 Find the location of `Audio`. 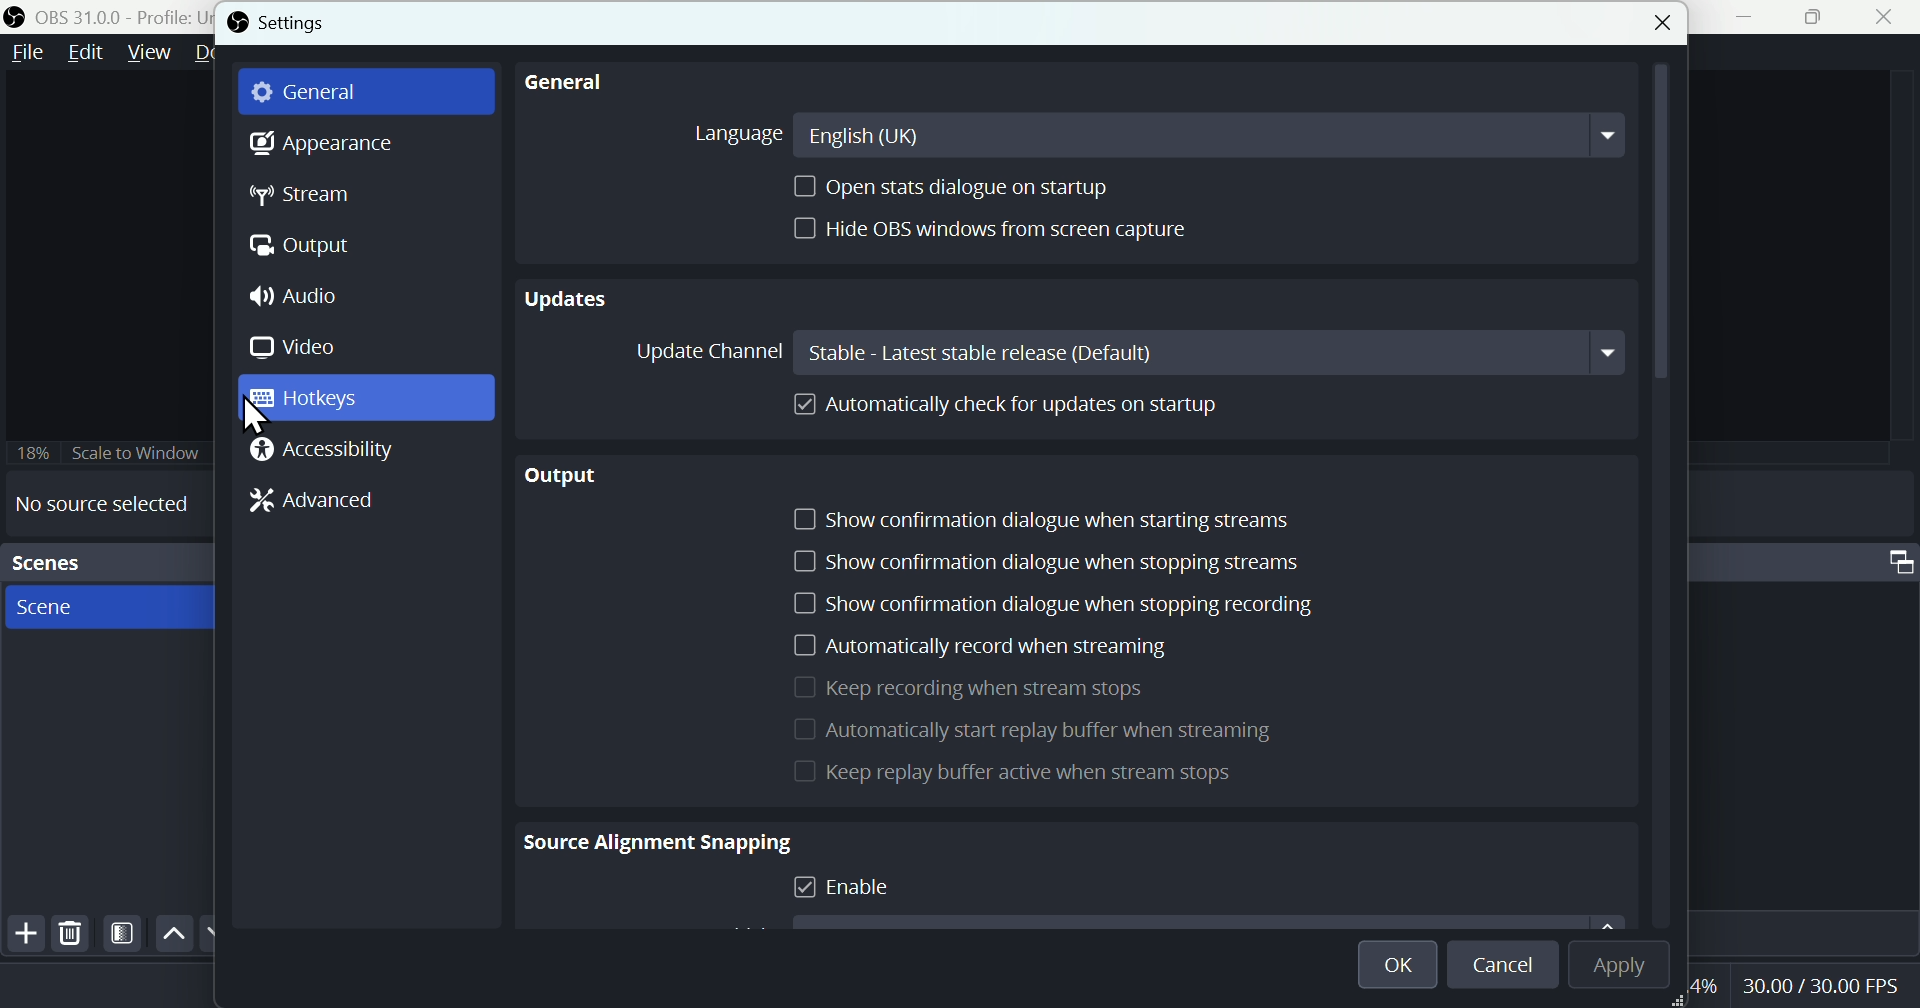

Audio is located at coordinates (303, 298).